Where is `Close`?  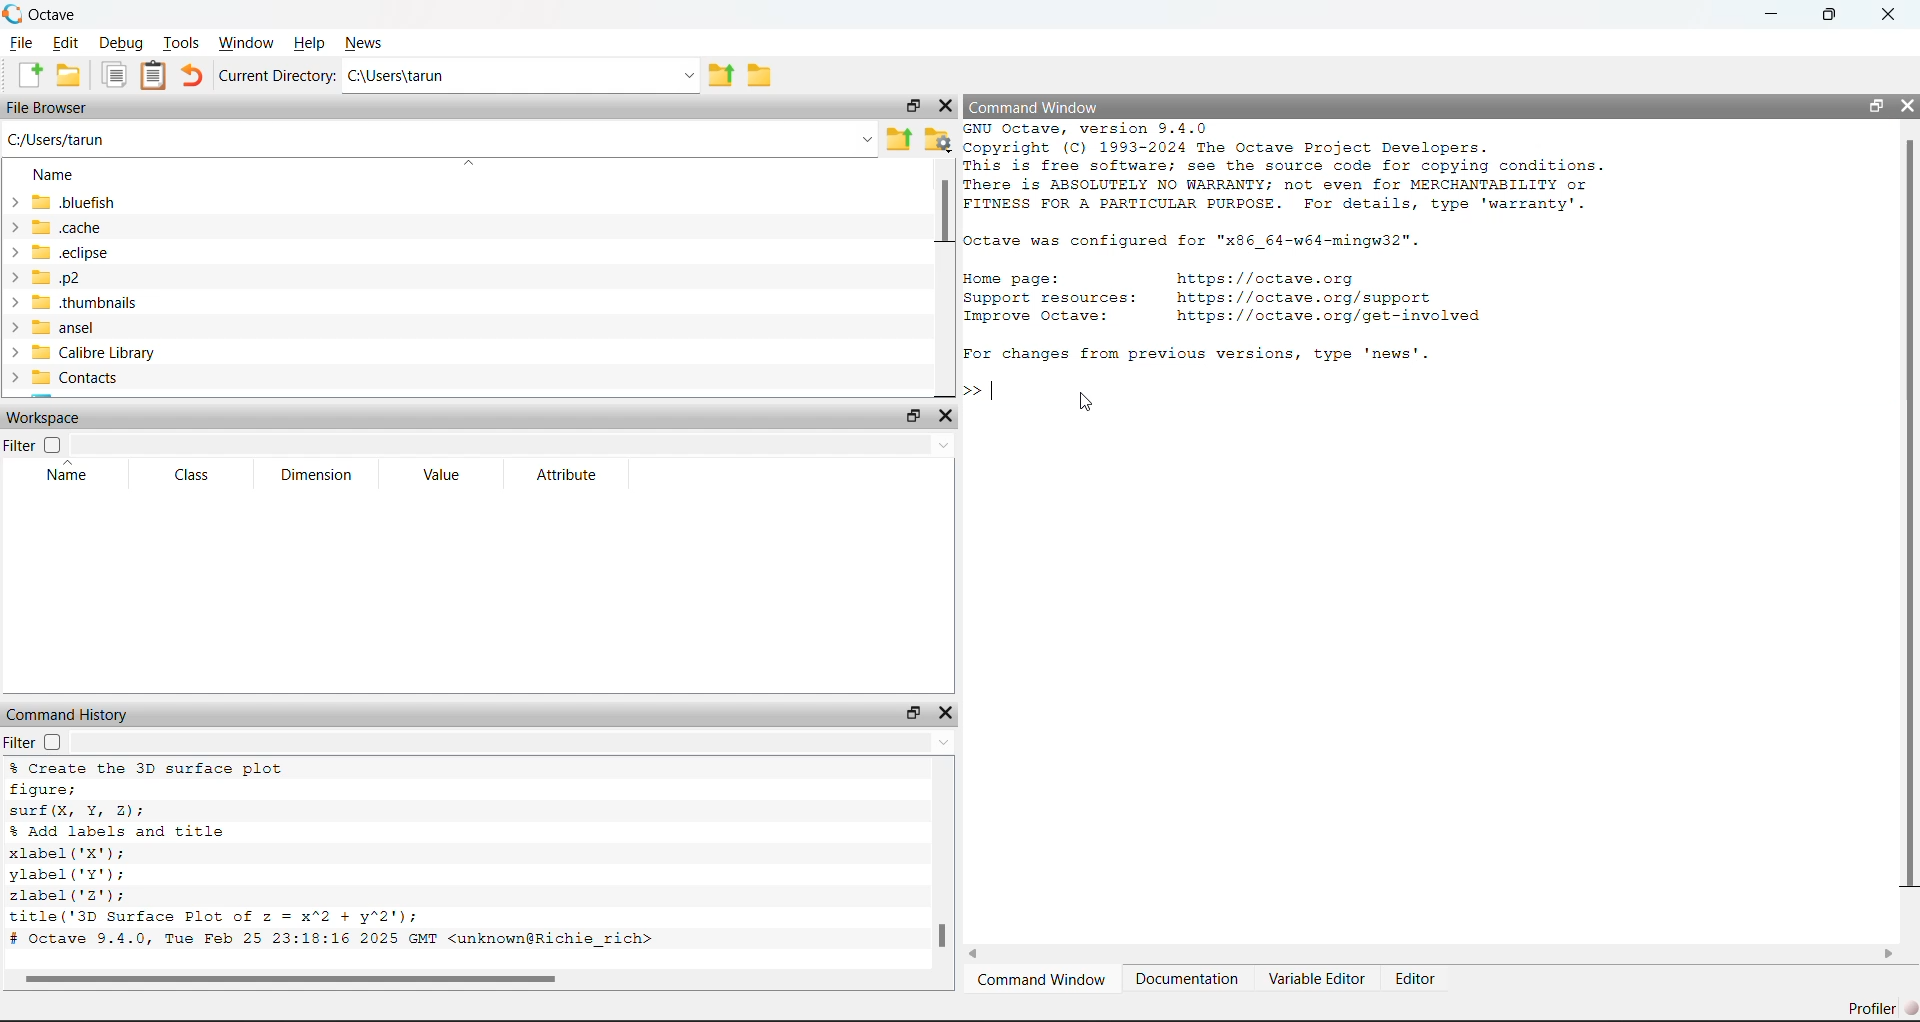 Close is located at coordinates (943, 105).